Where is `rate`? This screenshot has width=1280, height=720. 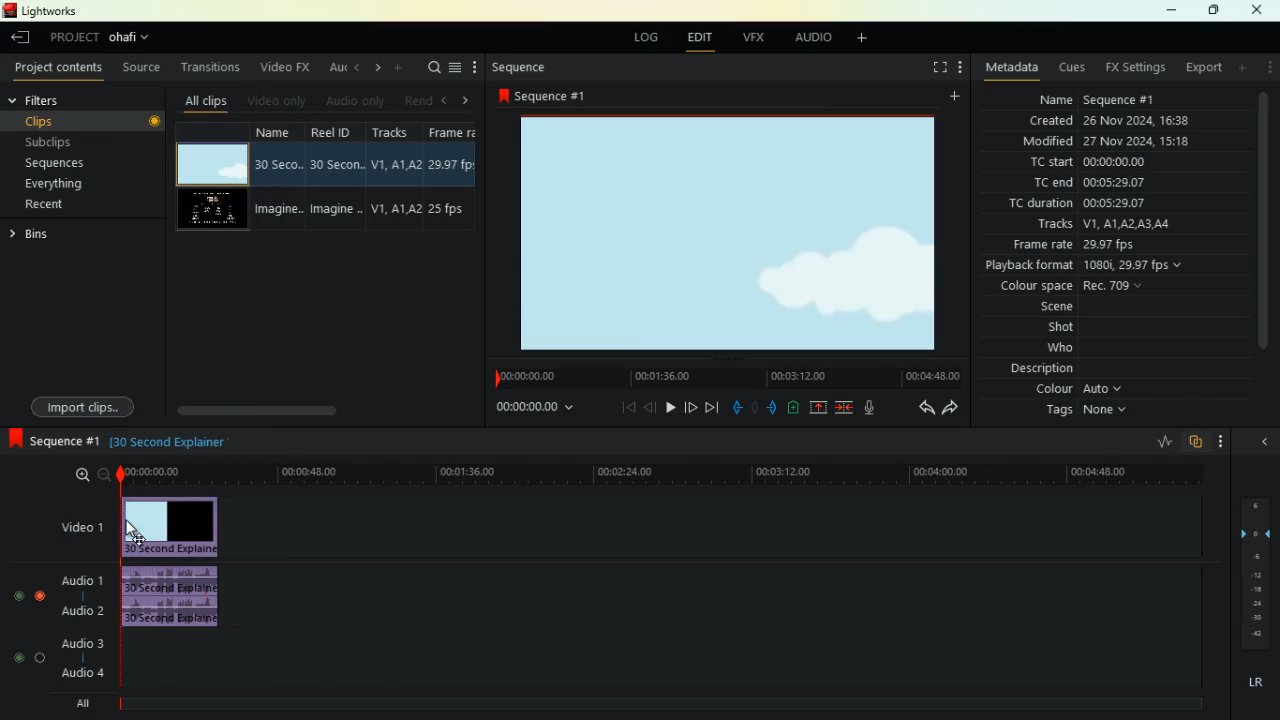
rate is located at coordinates (1157, 443).